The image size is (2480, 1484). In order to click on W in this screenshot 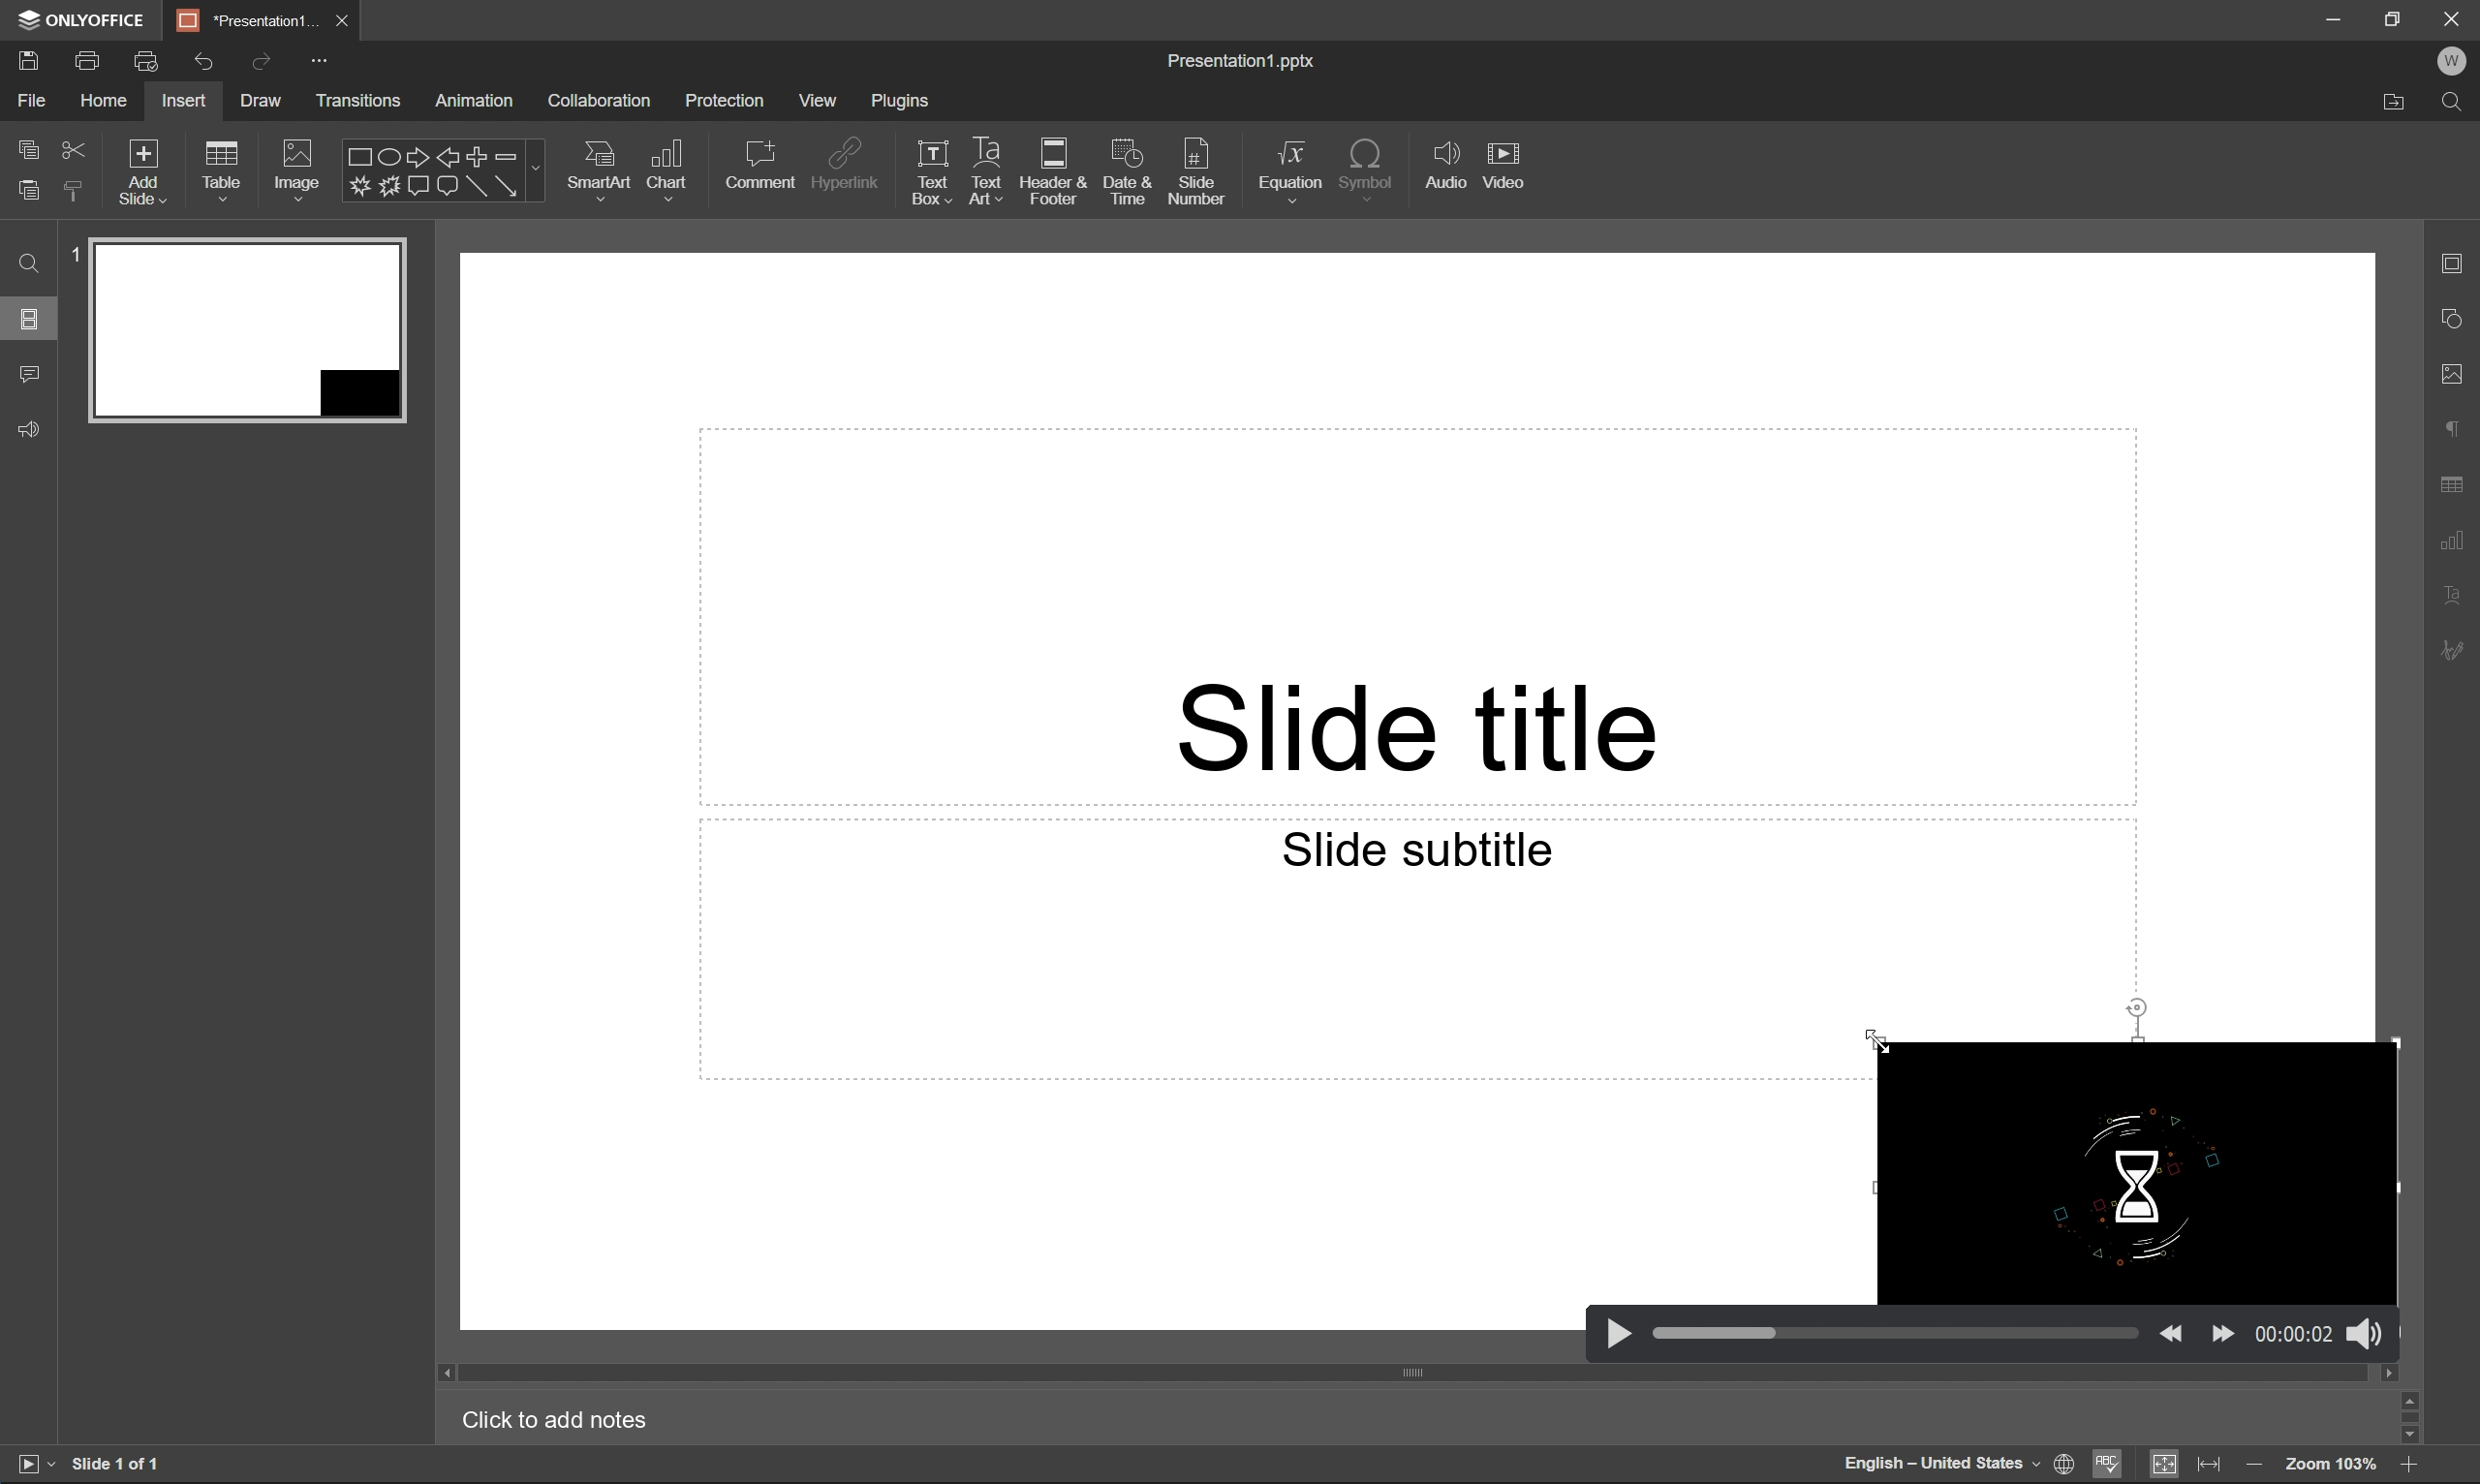, I will do `click(2455, 61)`.